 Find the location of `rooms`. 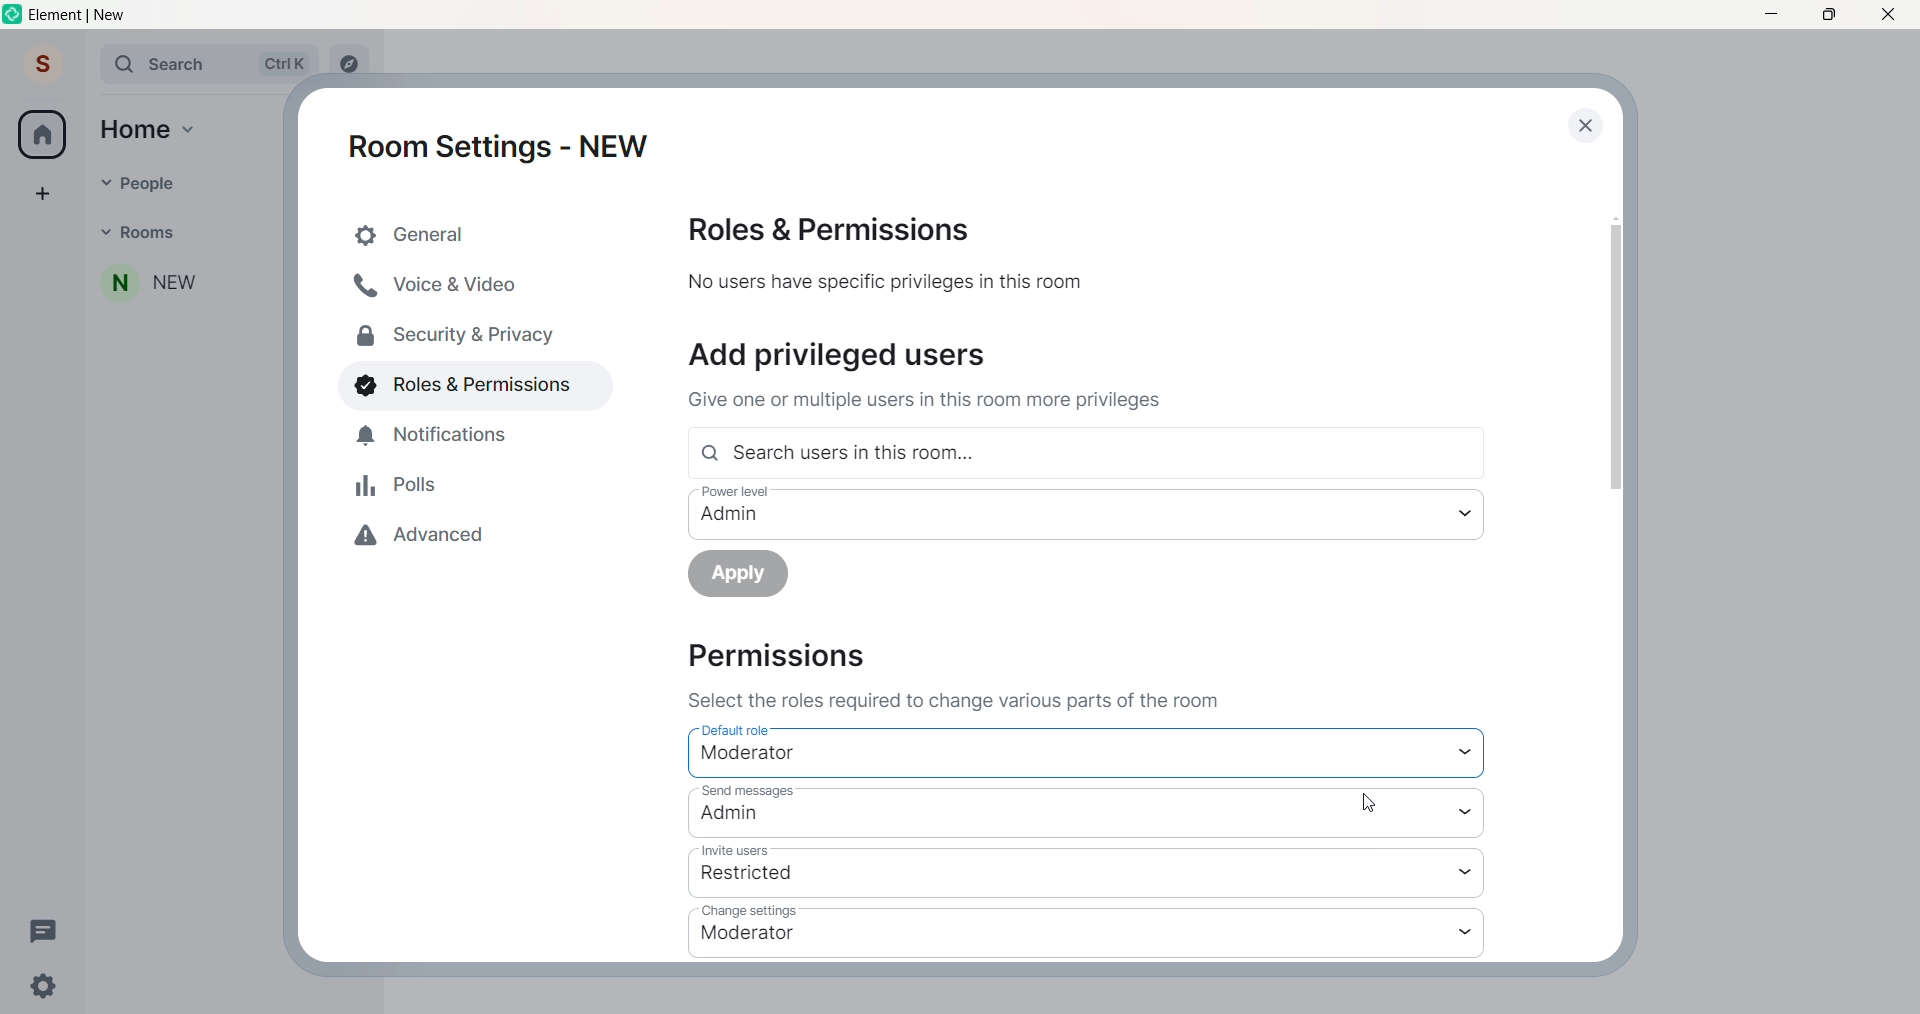

rooms is located at coordinates (145, 235).